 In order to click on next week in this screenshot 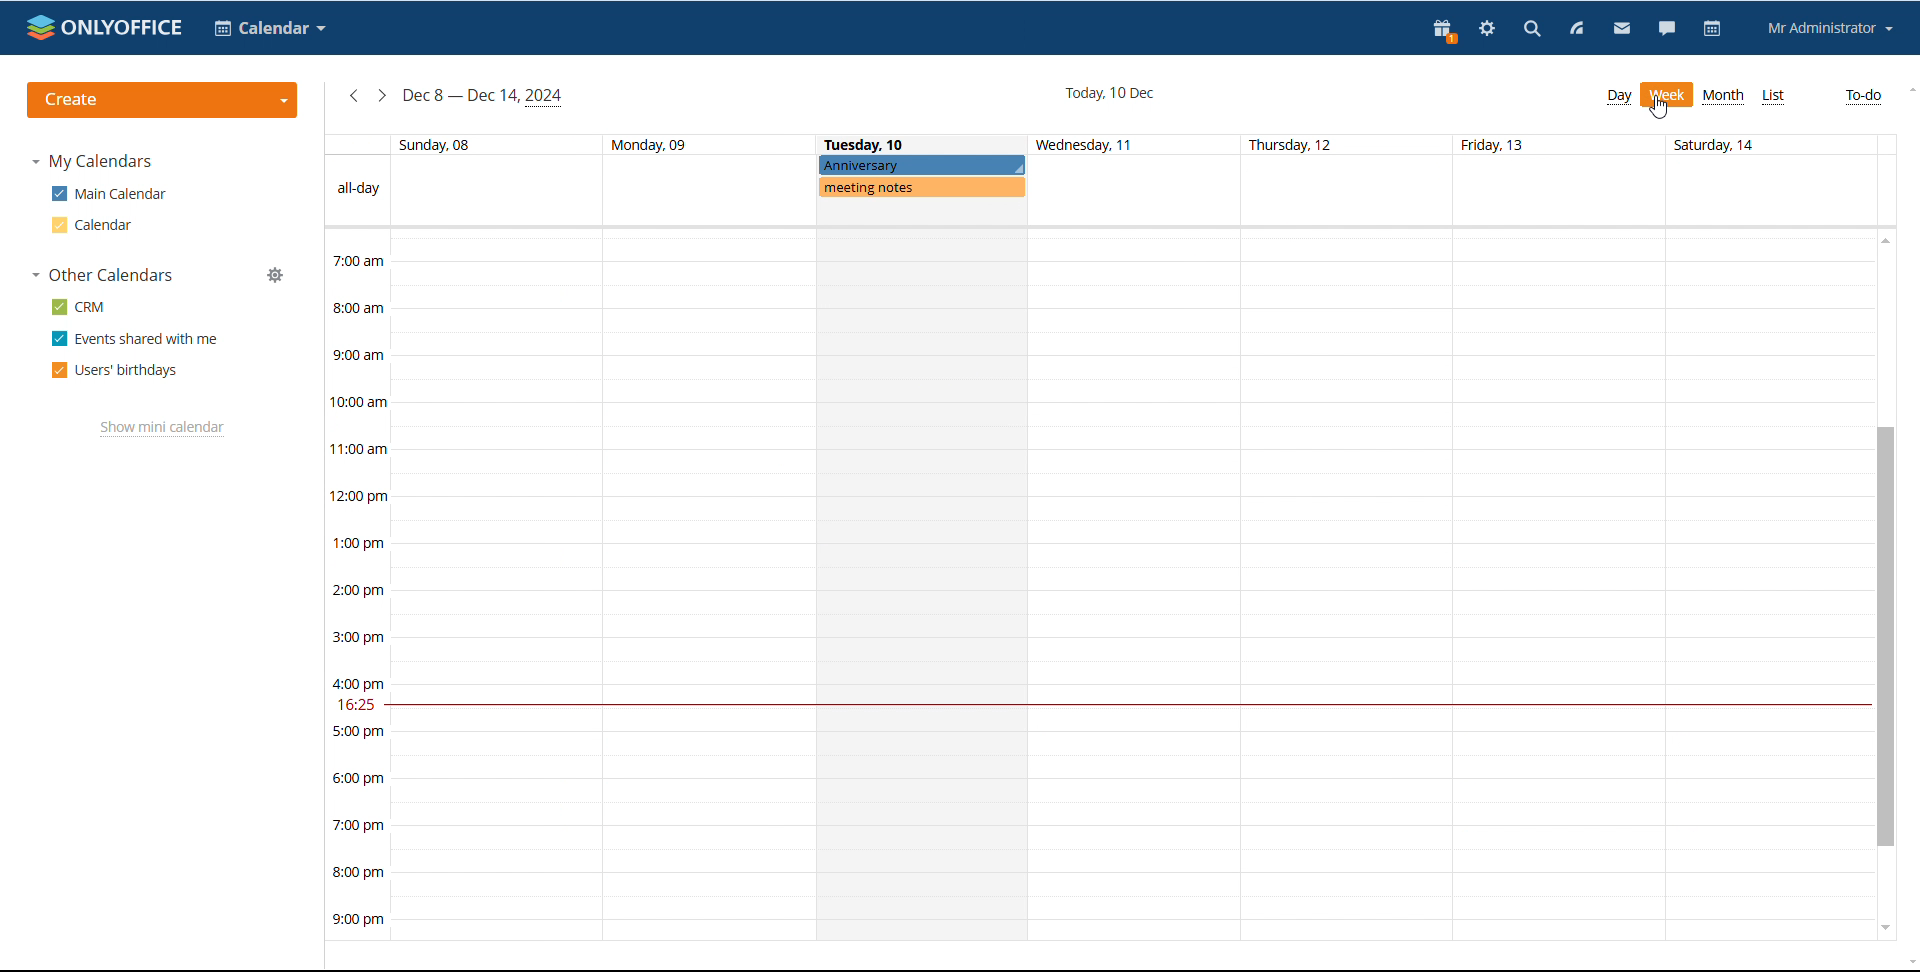, I will do `click(382, 94)`.